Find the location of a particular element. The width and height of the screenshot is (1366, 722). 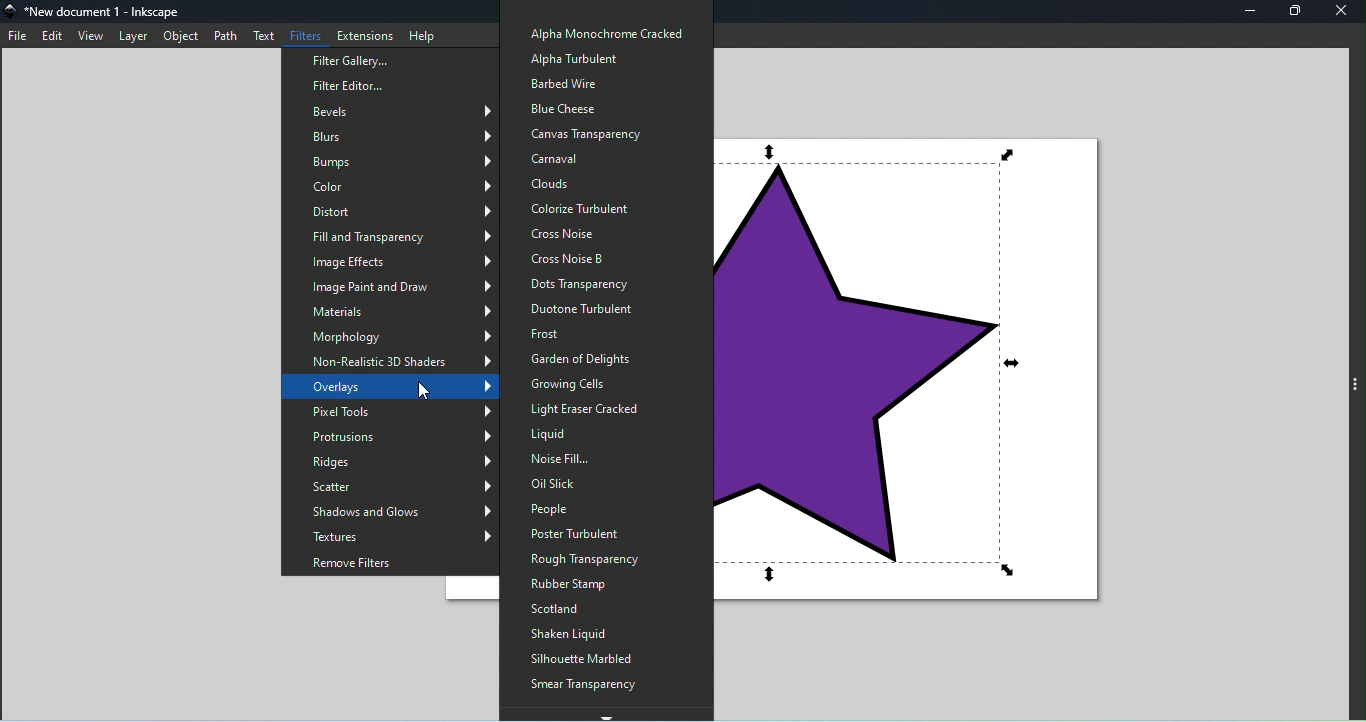

Filters is located at coordinates (307, 33).